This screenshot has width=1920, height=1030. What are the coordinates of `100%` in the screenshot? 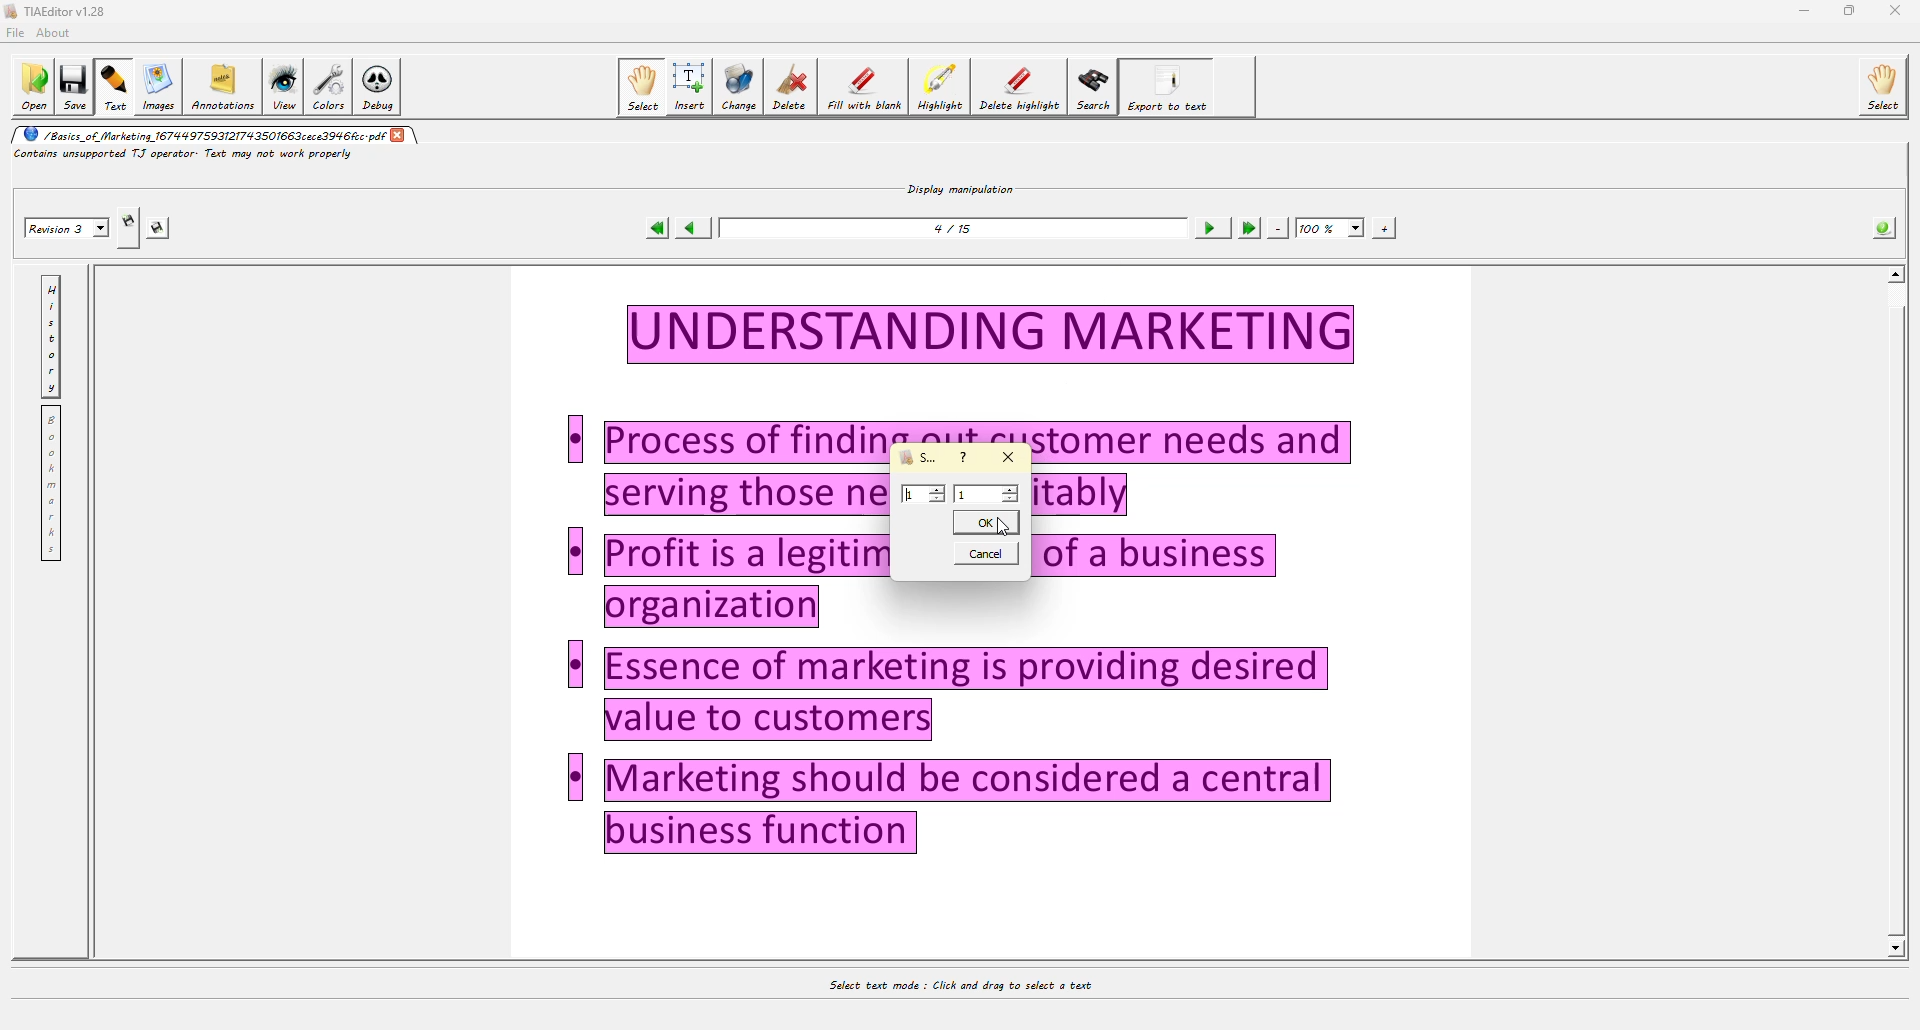 It's located at (1331, 227).